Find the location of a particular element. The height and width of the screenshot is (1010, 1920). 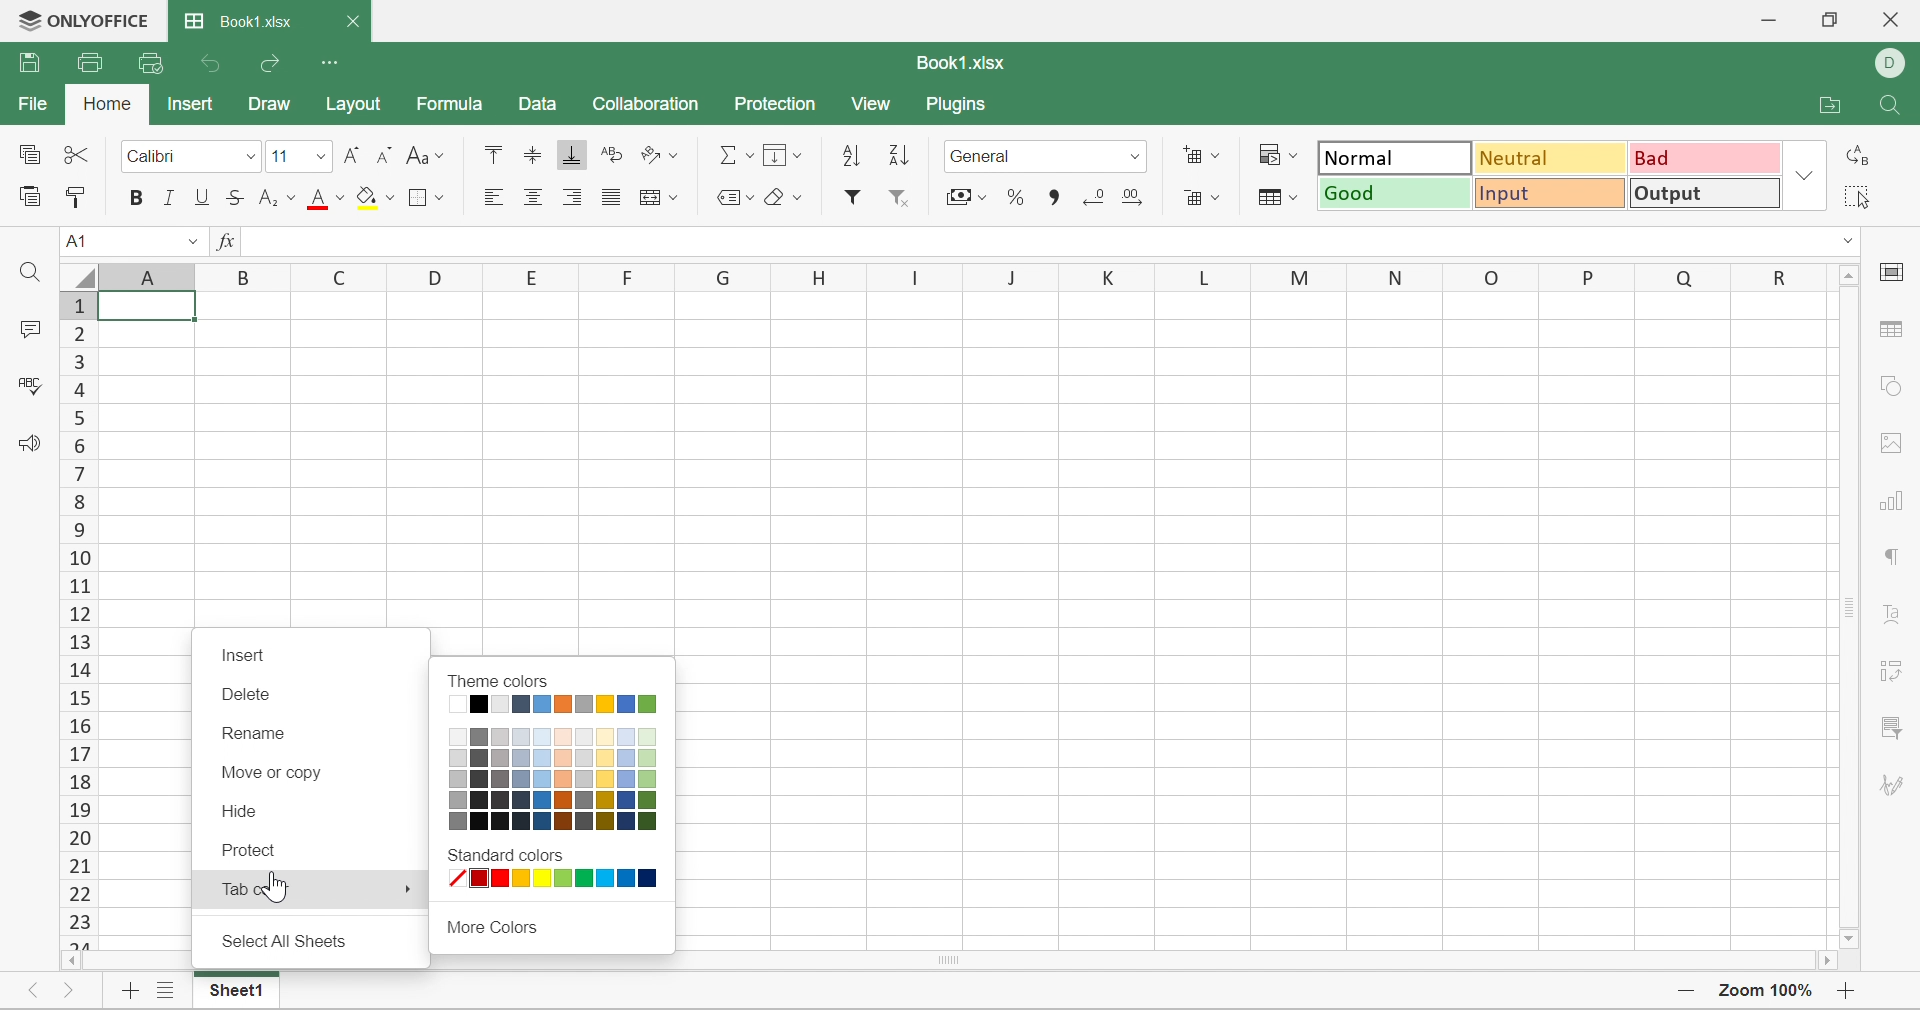

Conditional formatting is located at coordinates (1277, 155).